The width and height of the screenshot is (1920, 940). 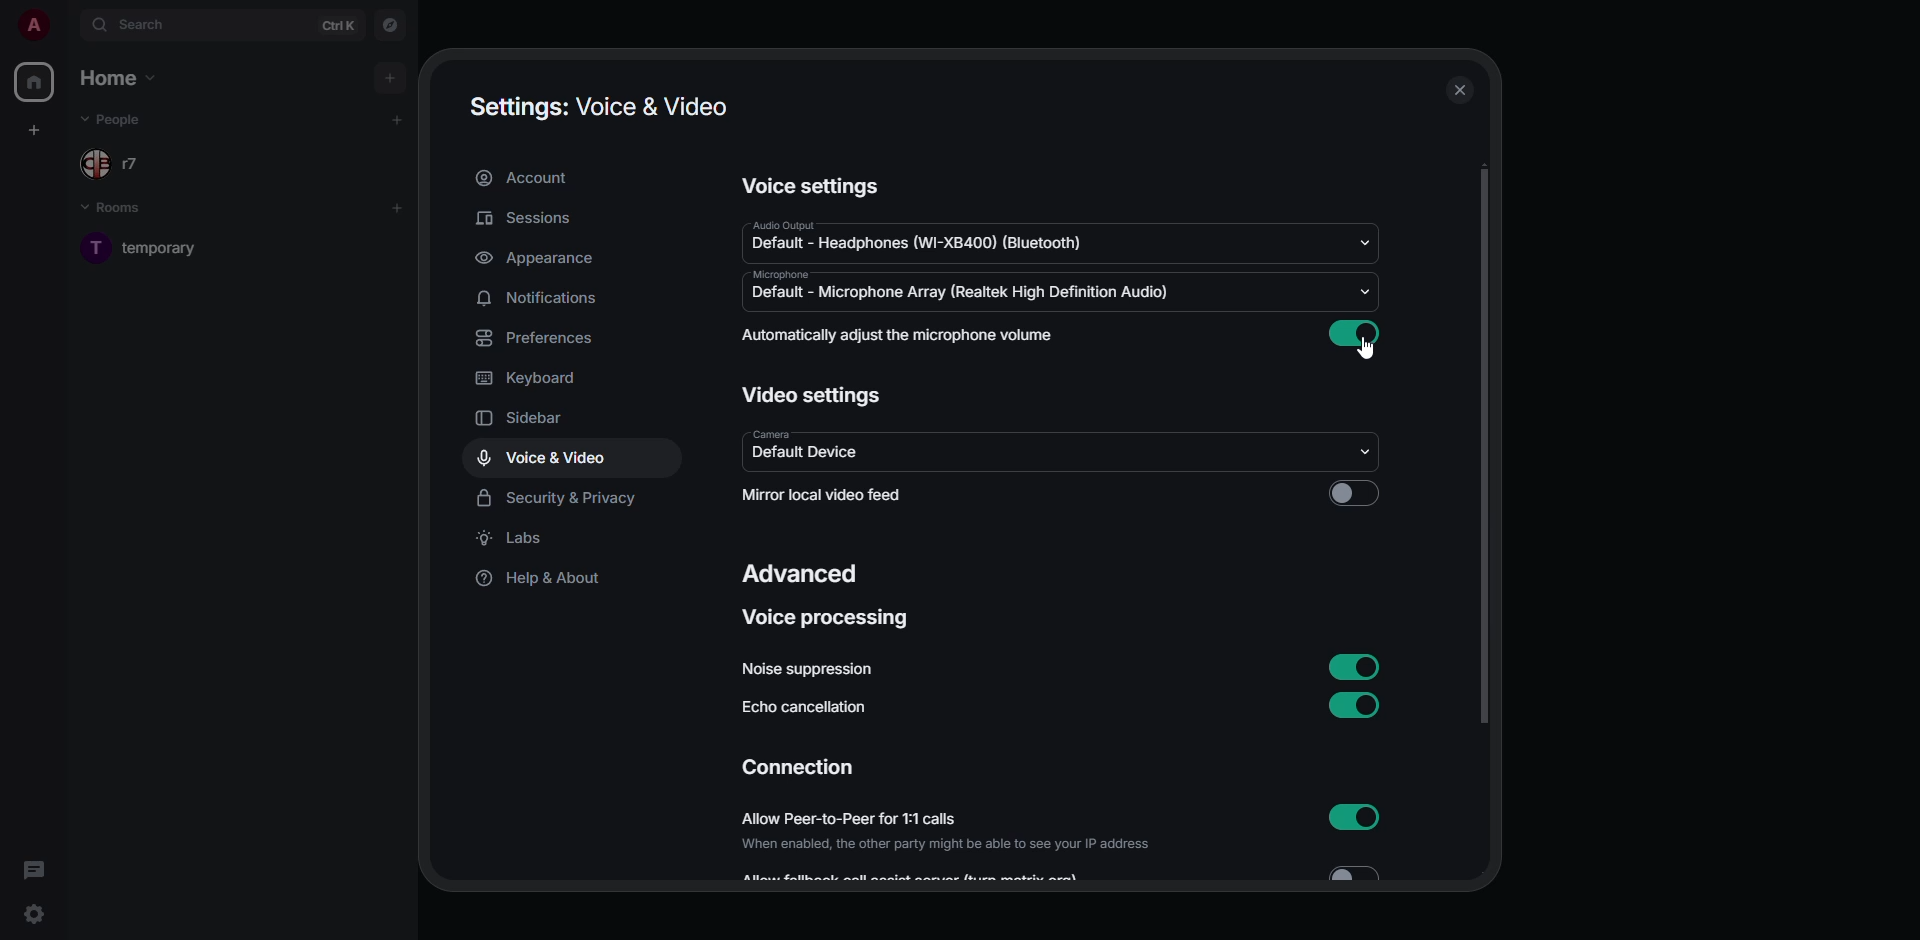 What do you see at coordinates (544, 456) in the screenshot?
I see `voice & video` at bounding box center [544, 456].